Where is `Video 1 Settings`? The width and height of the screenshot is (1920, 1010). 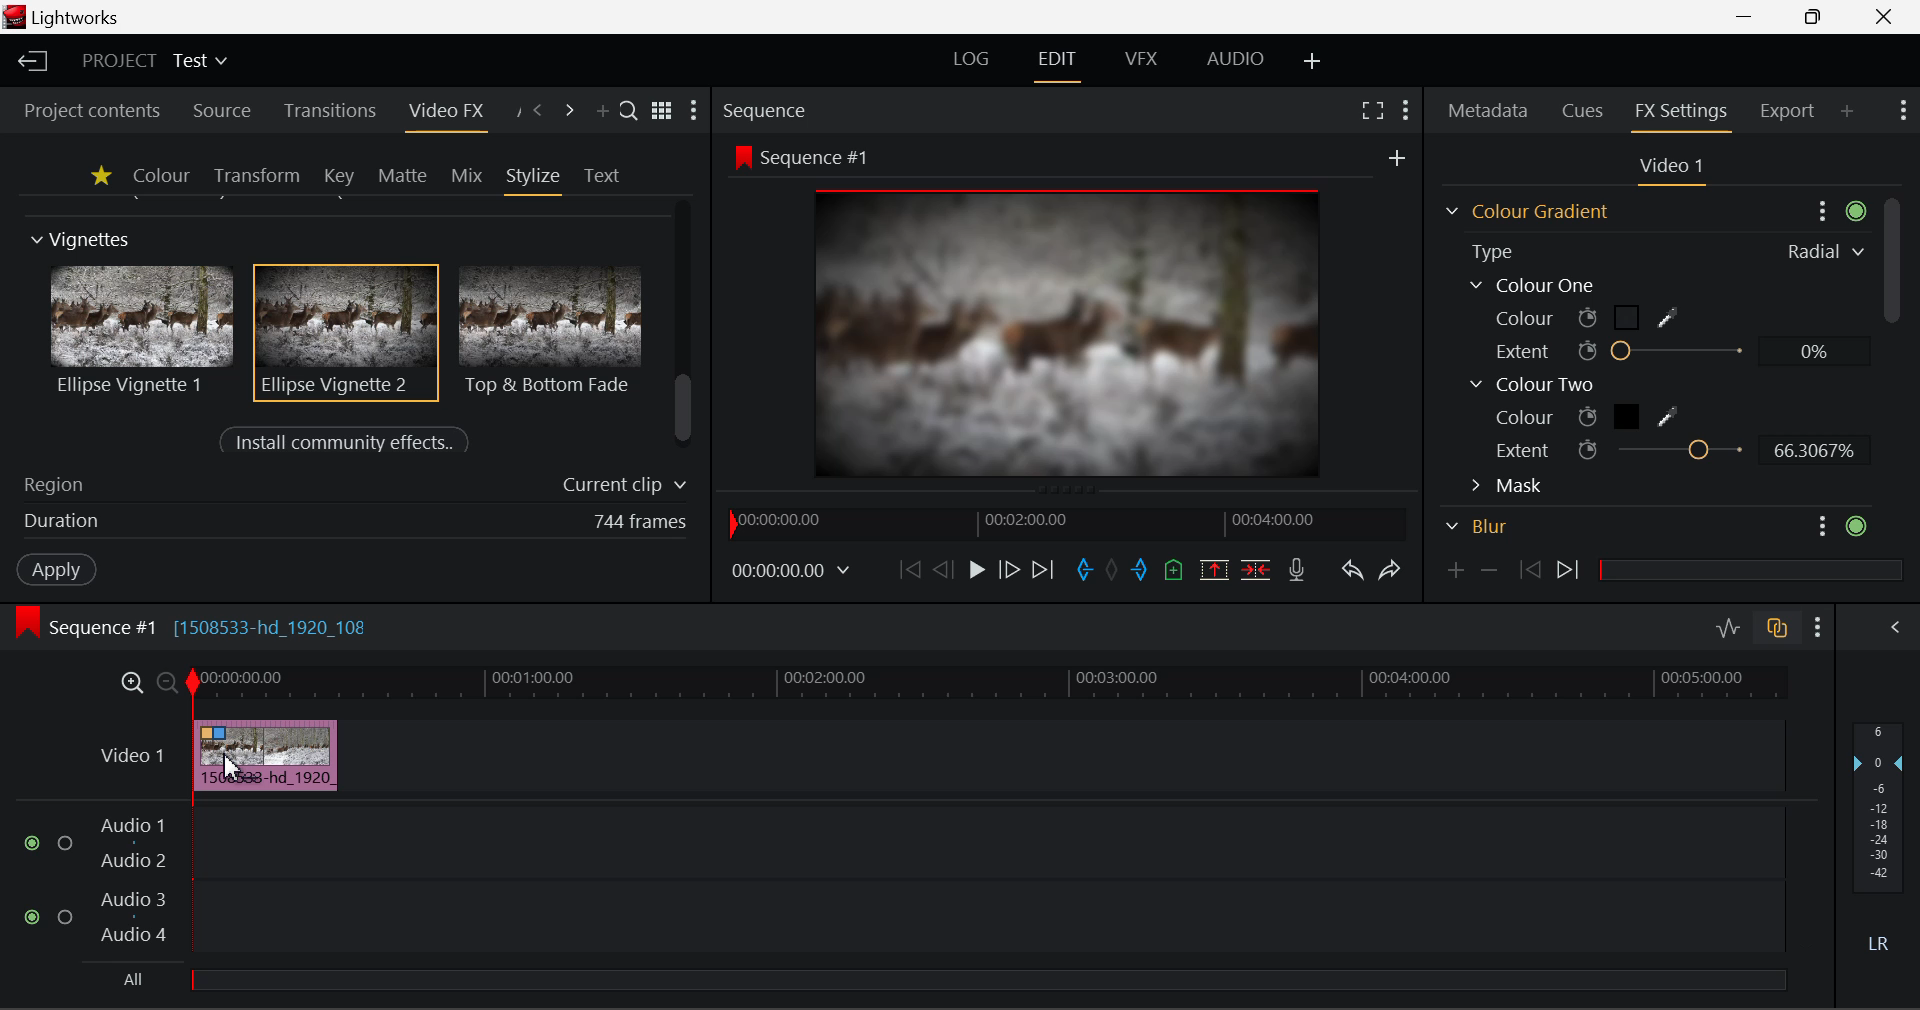 Video 1 Settings is located at coordinates (1672, 168).